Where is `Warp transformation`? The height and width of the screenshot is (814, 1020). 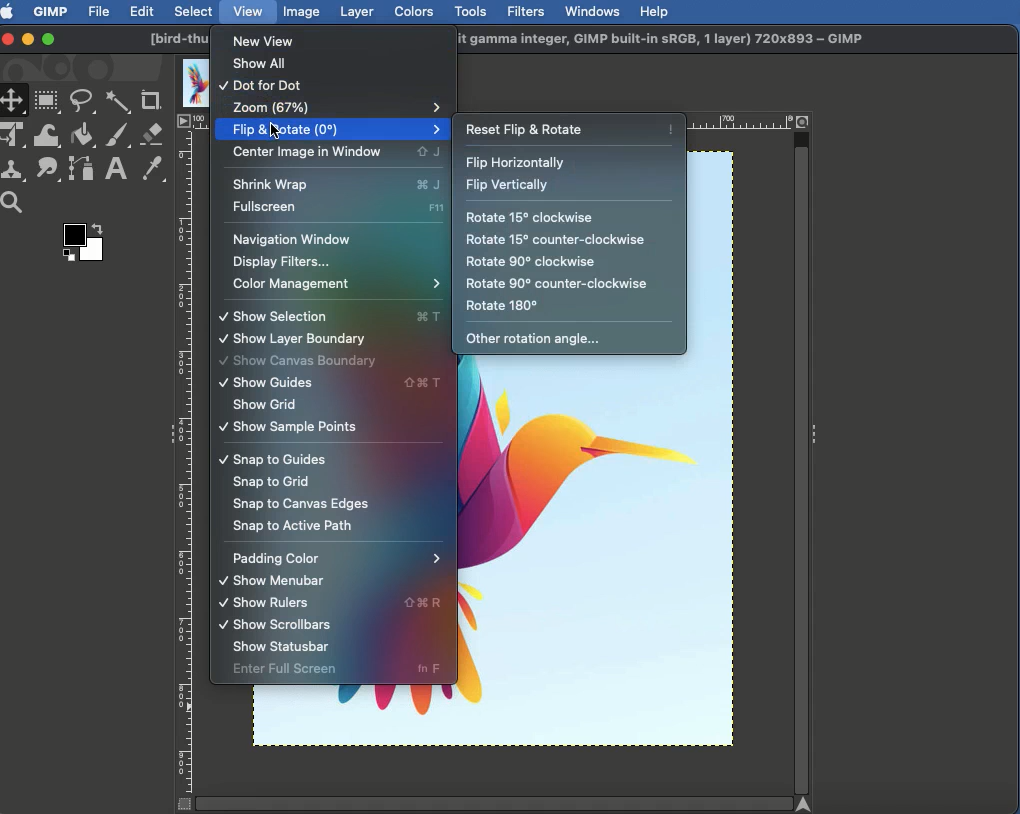
Warp transformation is located at coordinates (48, 135).